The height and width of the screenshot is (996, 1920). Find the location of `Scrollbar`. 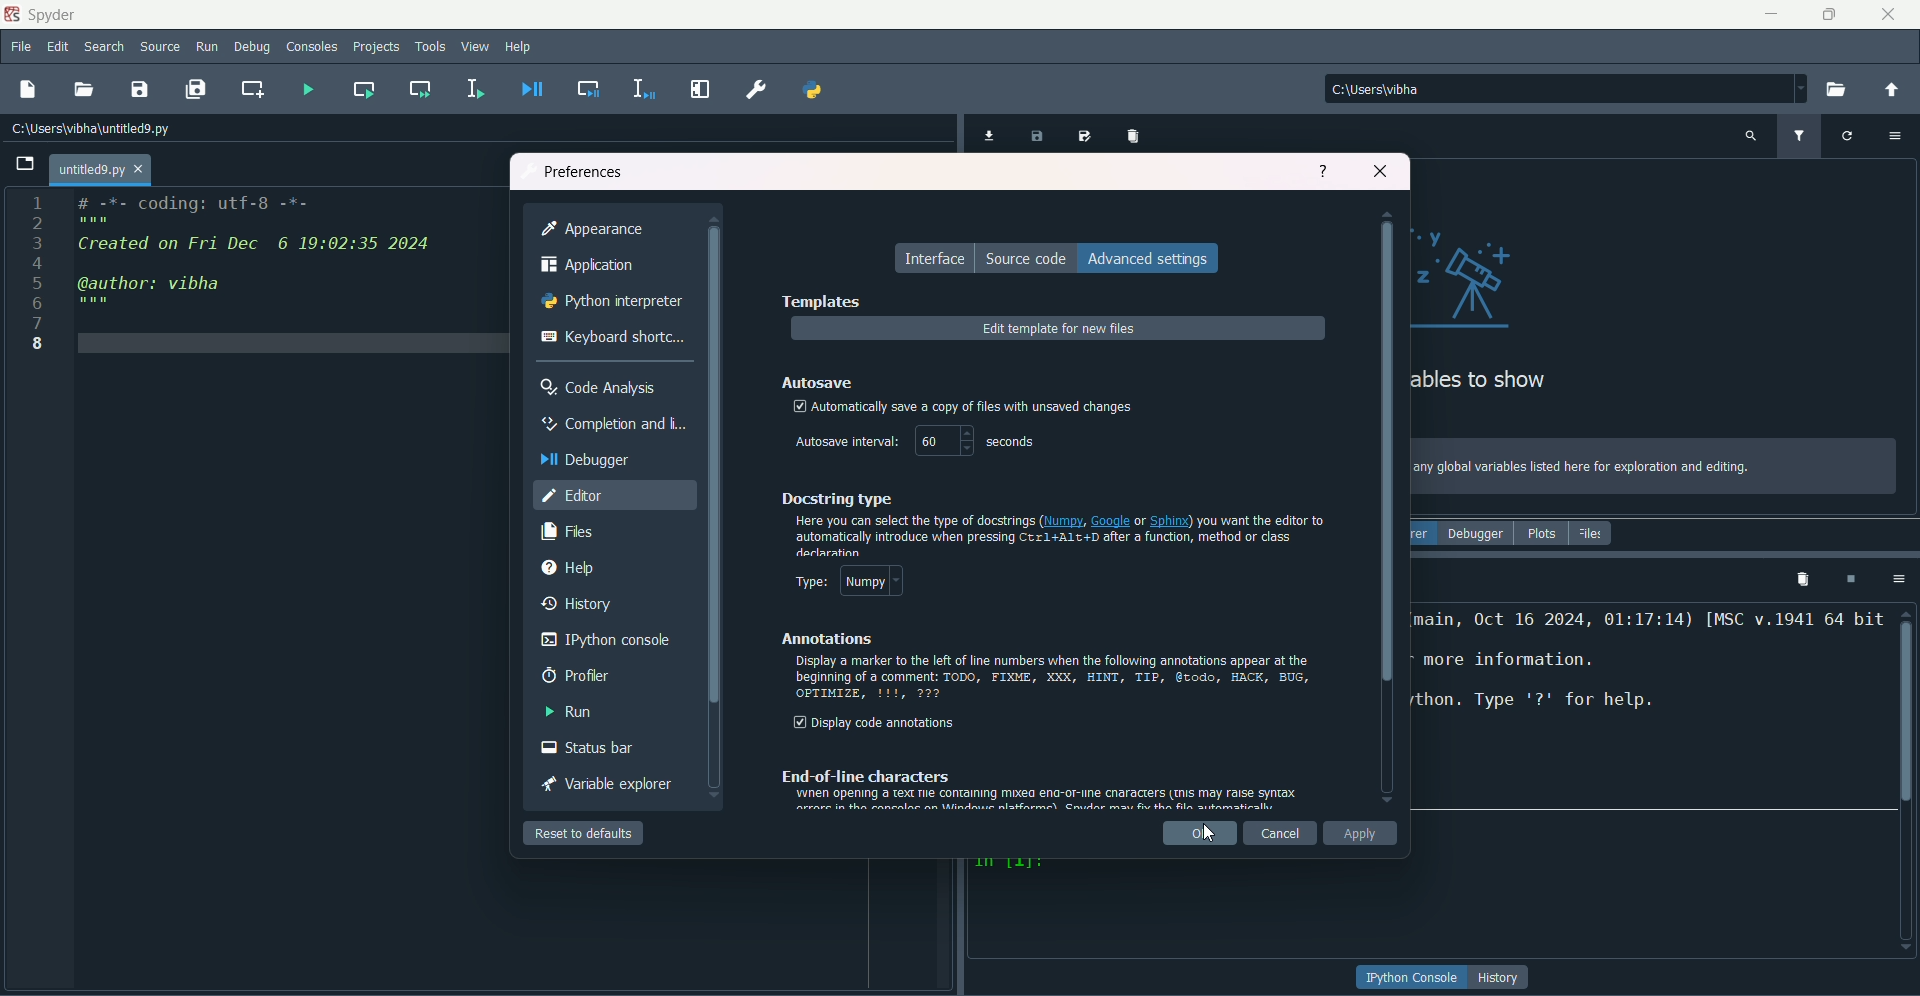

Scrollbar is located at coordinates (715, 465).